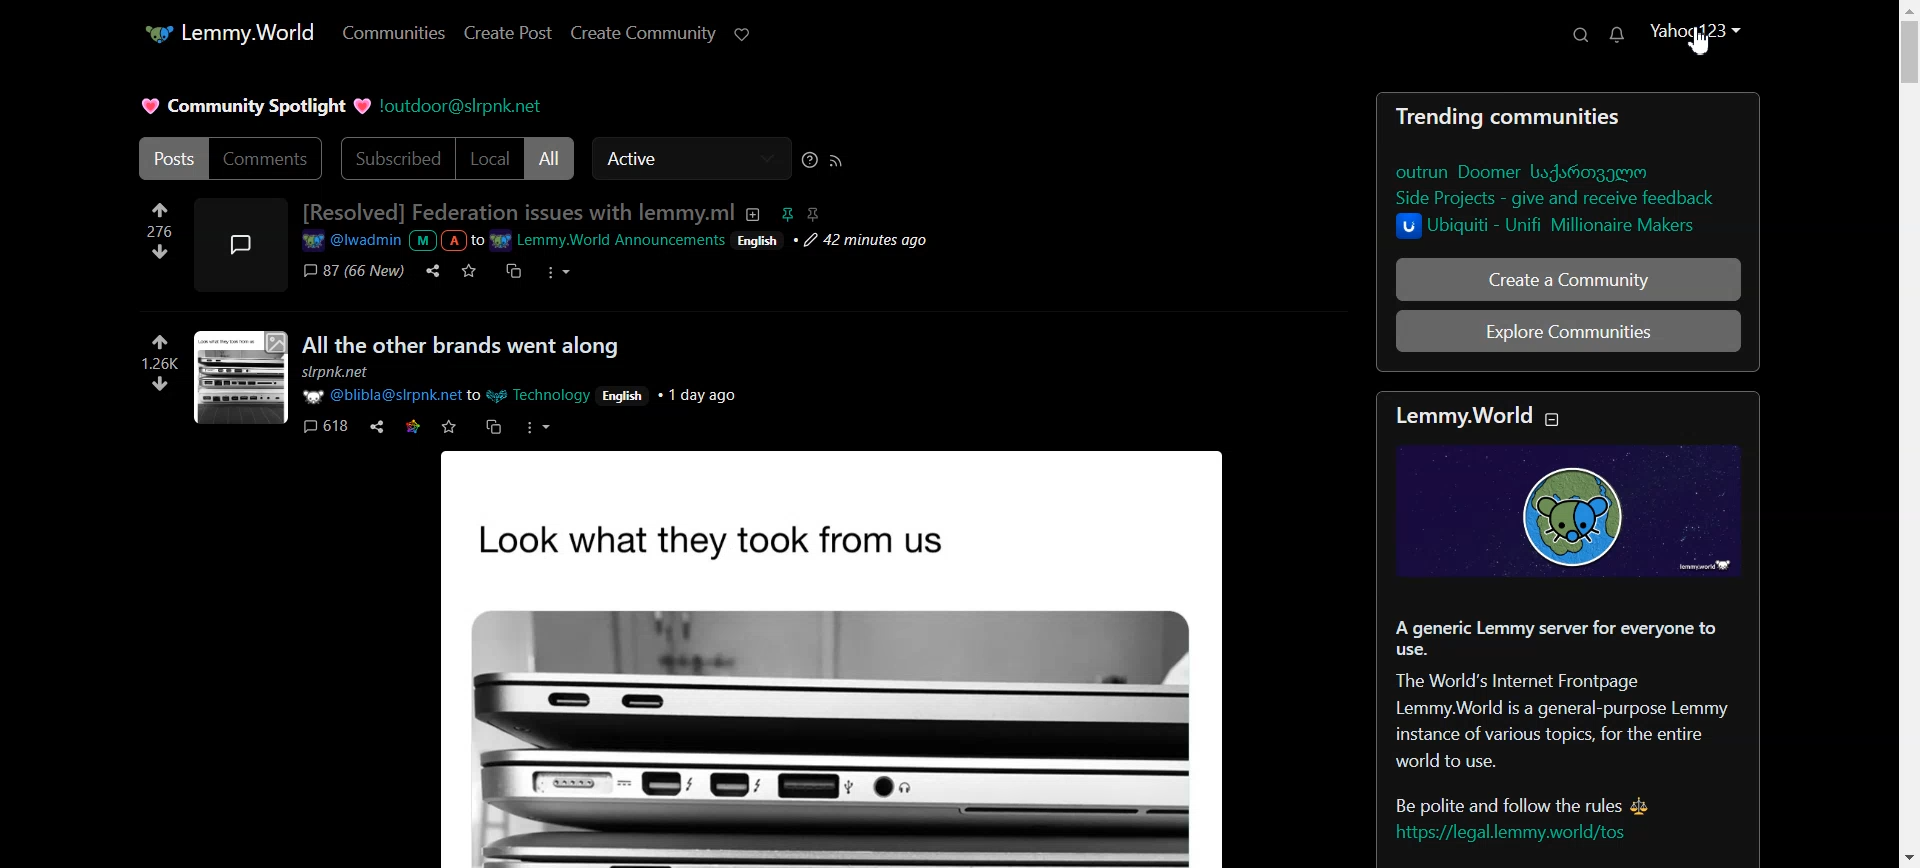 The width and height of the screenshot is (1920, 868). What do you see at coordinates (1568, 331) in the screenshot?
I see `Explore Communities` at bounding box center [1568, 331].